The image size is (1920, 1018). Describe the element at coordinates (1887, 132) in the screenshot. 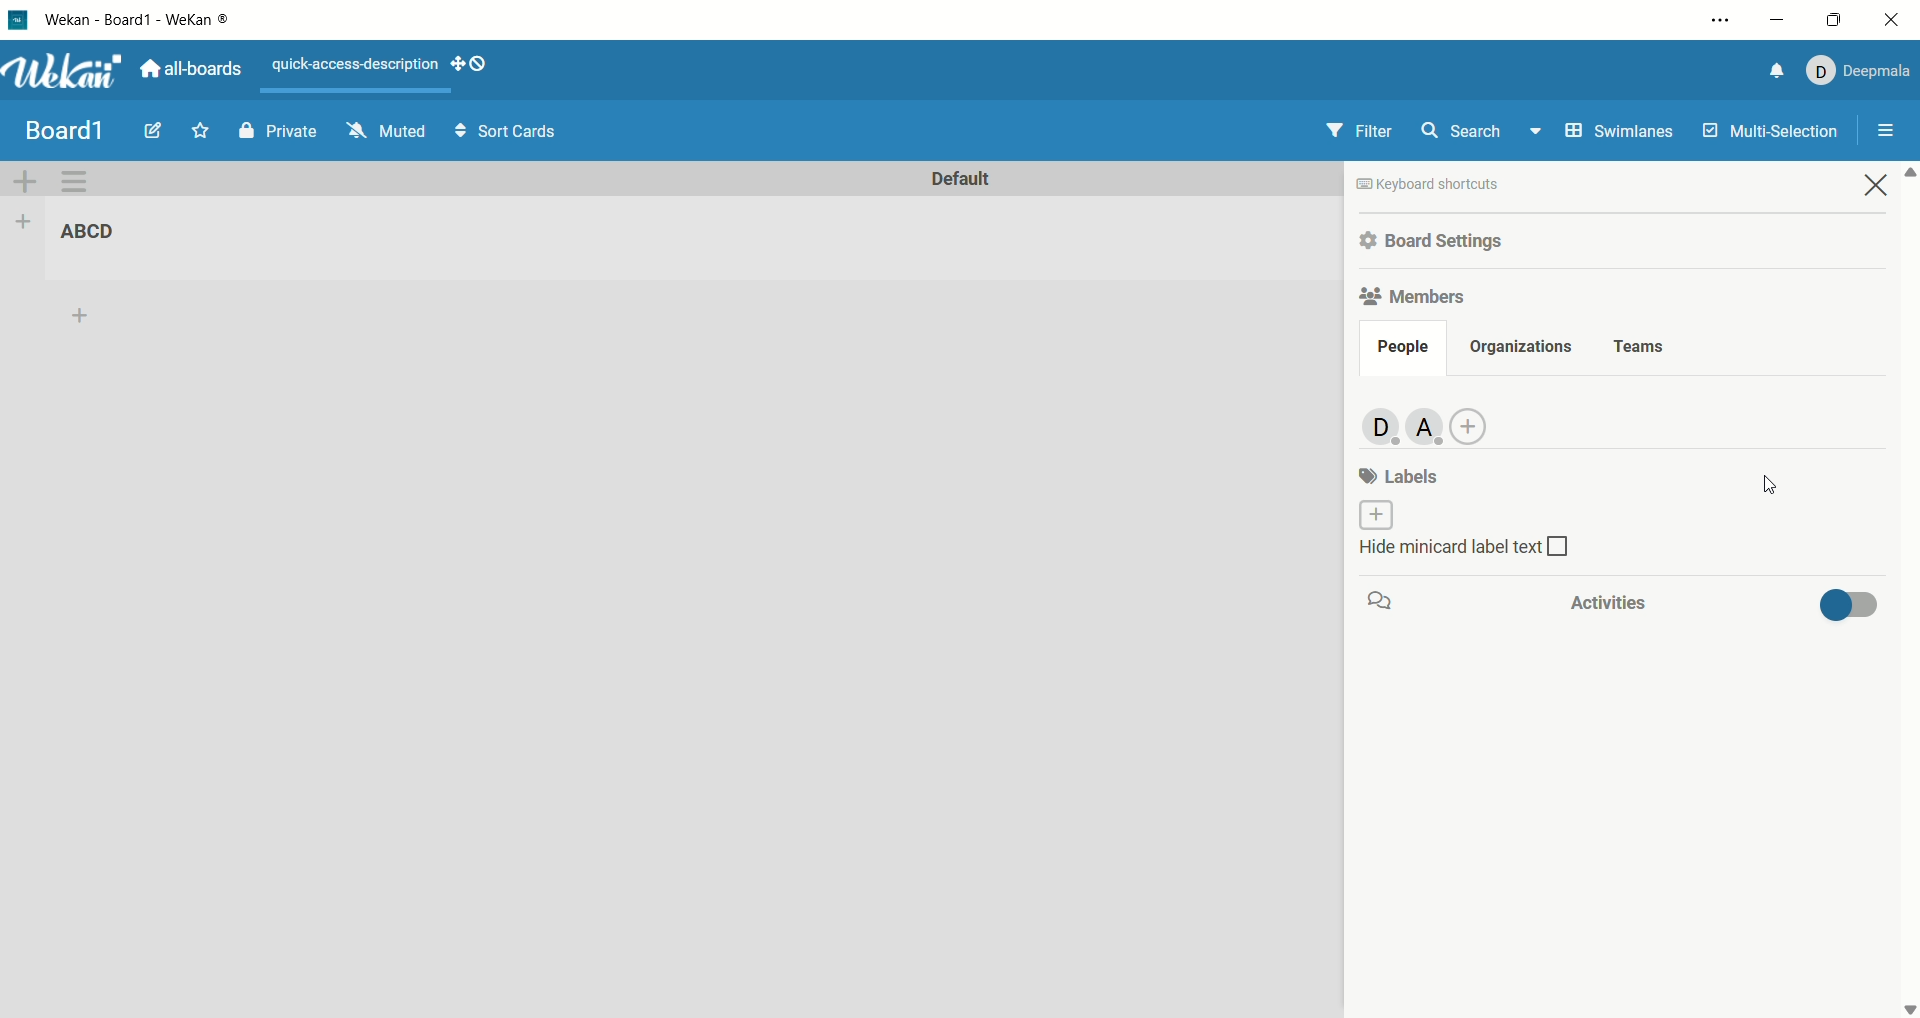

I see `open/close sidebar` at that location.